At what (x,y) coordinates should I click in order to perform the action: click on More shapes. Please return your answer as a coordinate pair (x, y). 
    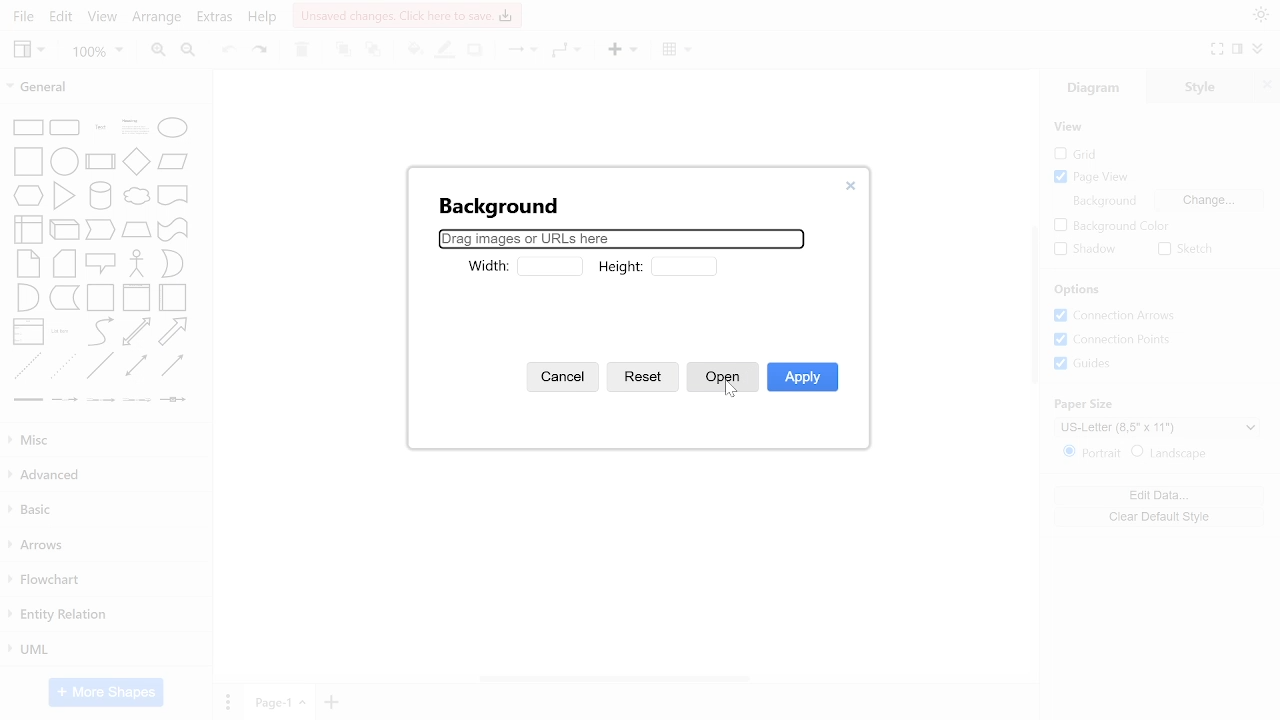
    Looking at the image, I should click on (106, 692).